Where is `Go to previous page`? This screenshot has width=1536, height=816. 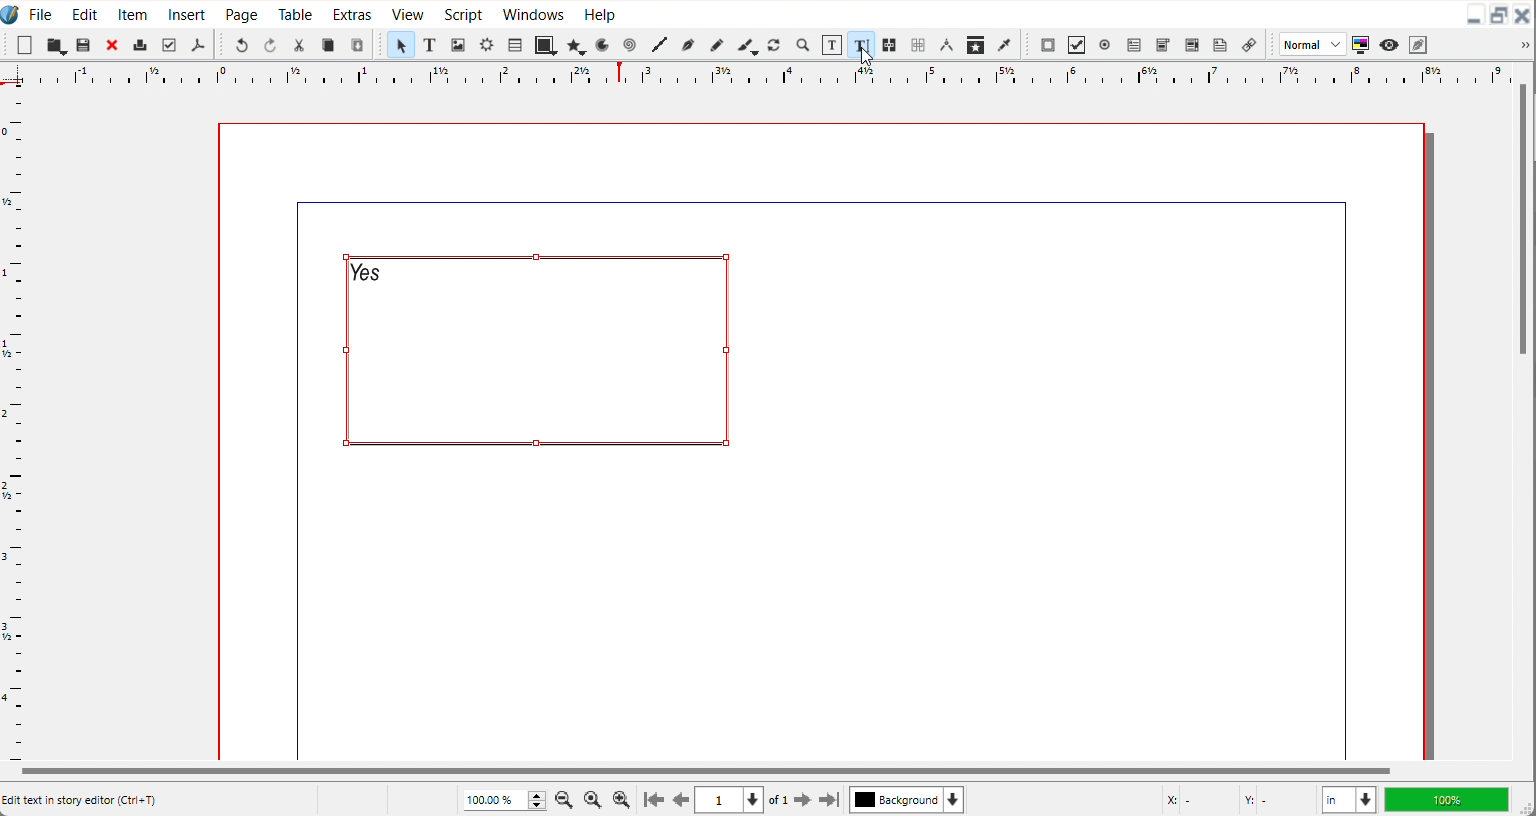
Go to previous page is located at coordinates (681, 800).